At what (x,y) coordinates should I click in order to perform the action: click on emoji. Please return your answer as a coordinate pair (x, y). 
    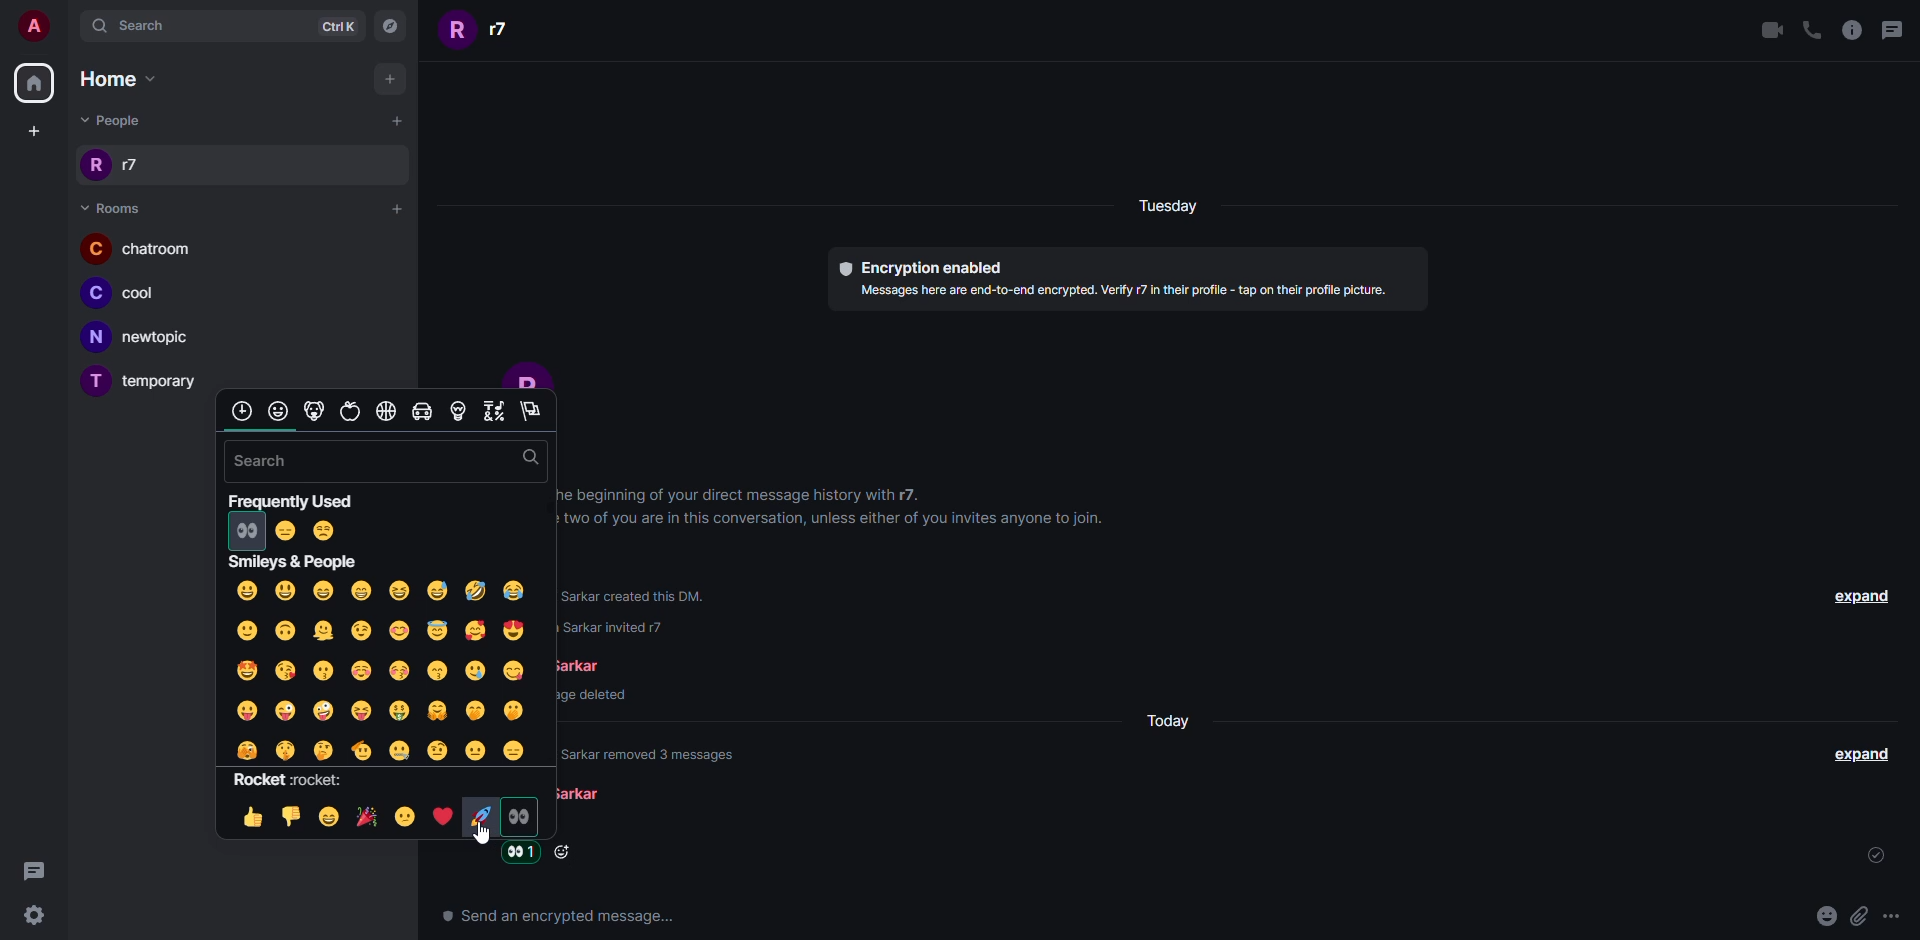
    Looking at the image, I should click on (292, 818).